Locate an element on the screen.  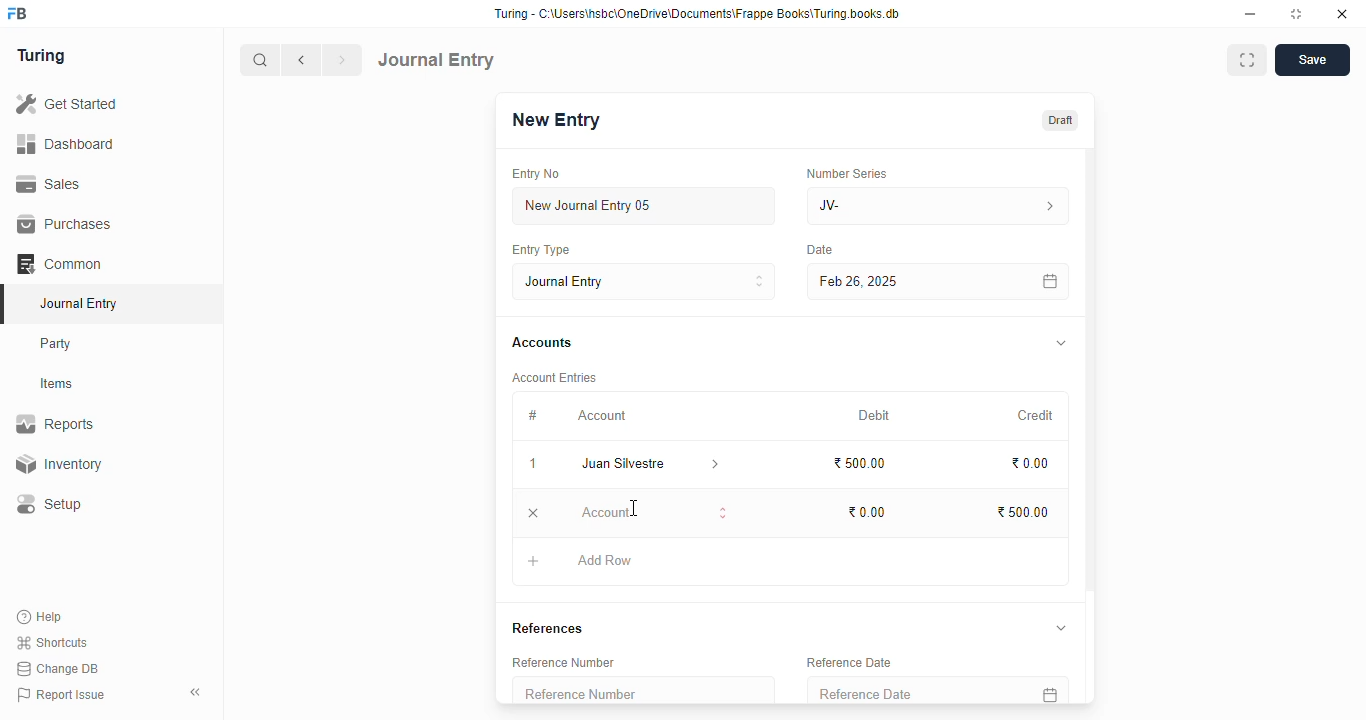
purchases is located at coordinates (64, 224).